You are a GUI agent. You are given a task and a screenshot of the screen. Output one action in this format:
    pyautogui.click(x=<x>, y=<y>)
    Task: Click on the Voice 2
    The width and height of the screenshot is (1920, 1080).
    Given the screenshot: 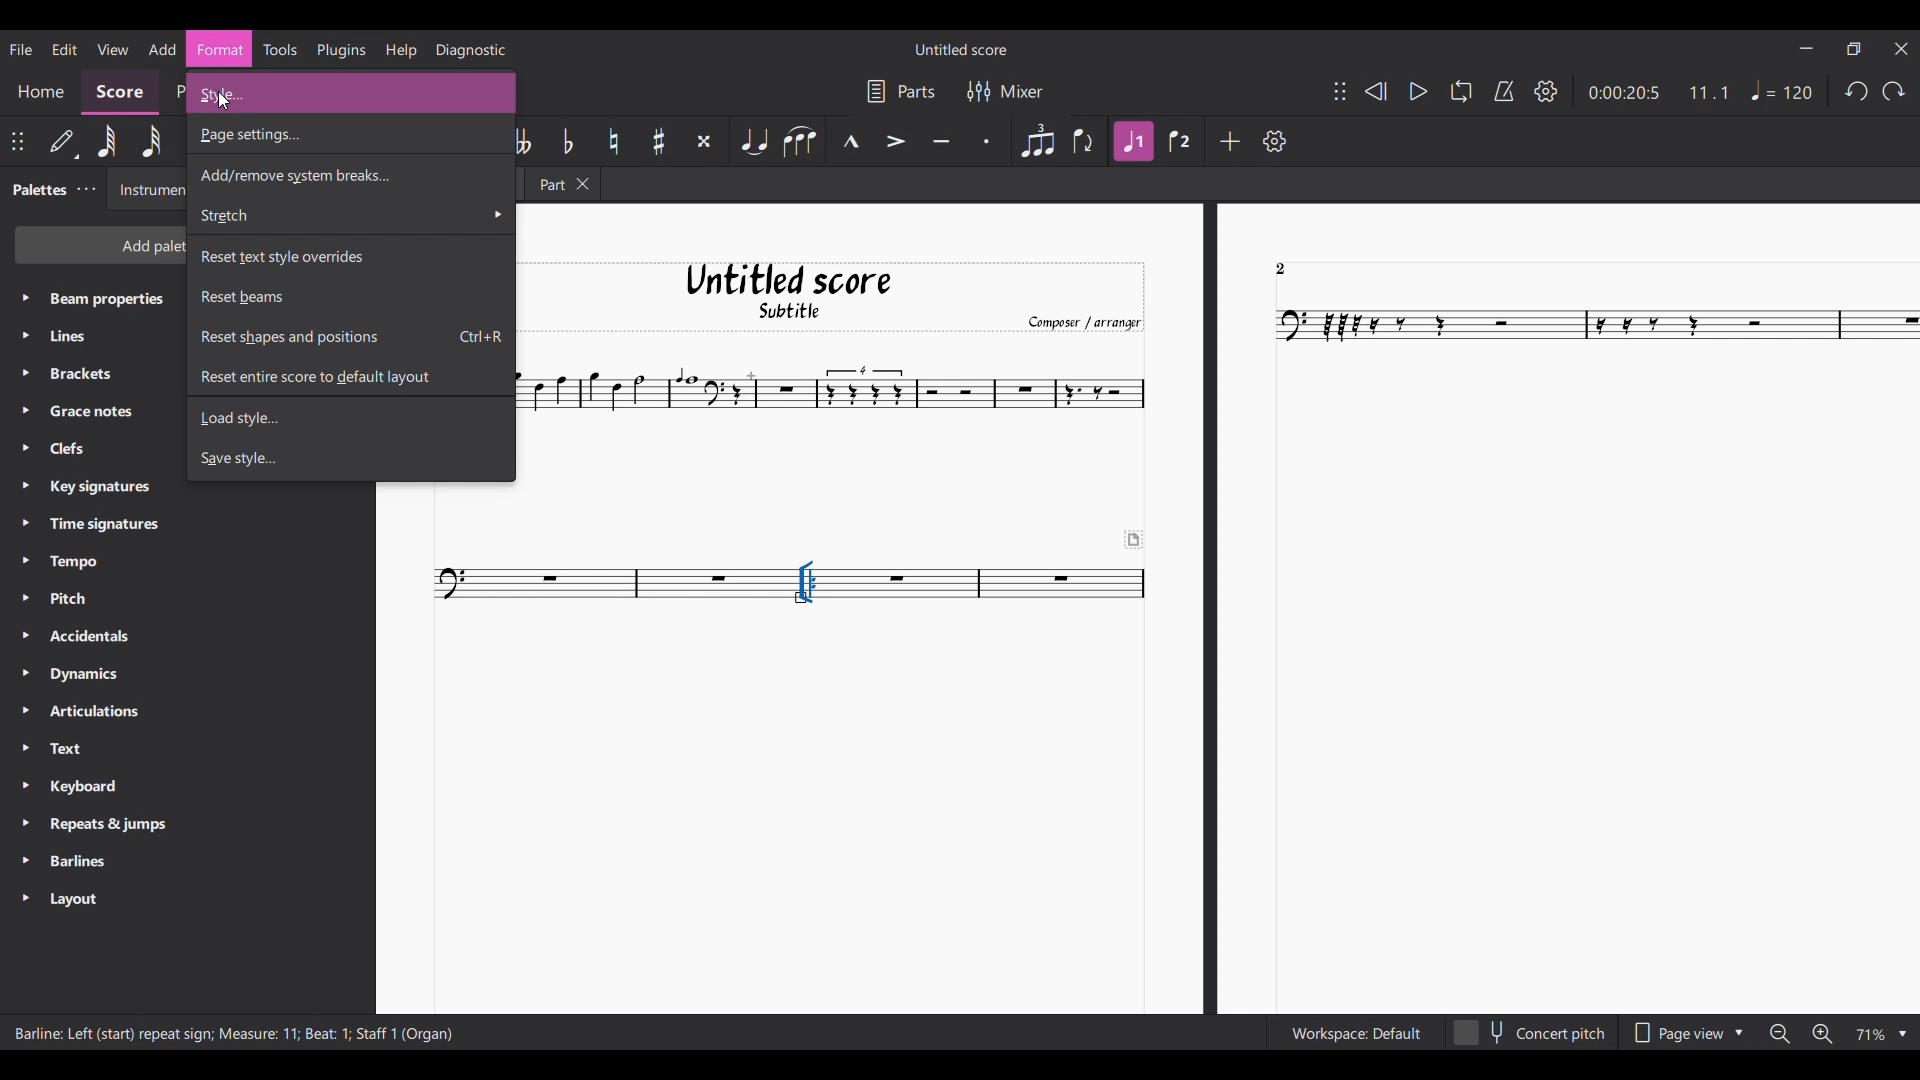 What is the action you would take?
    pyautogui.click(x=1180, y=141)
    